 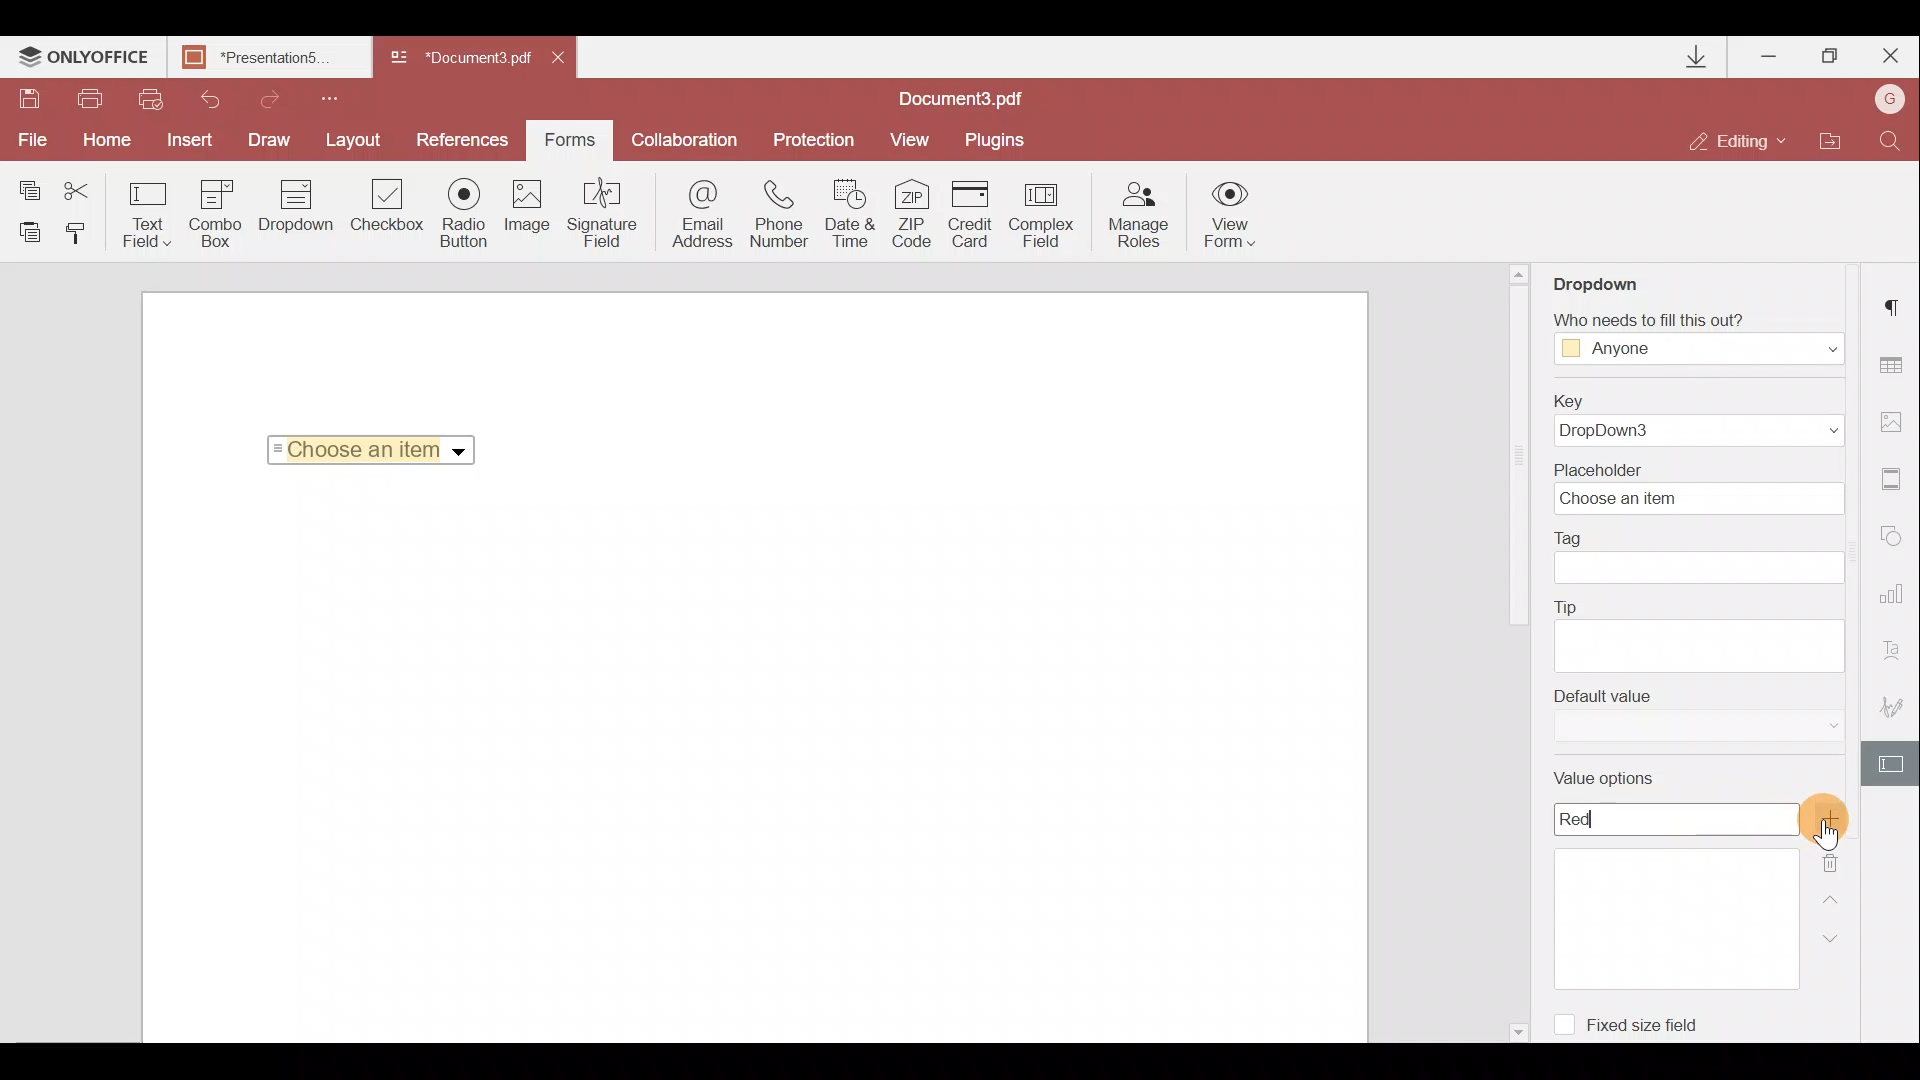 I want to click on Print file, so click(x=96, y=99).